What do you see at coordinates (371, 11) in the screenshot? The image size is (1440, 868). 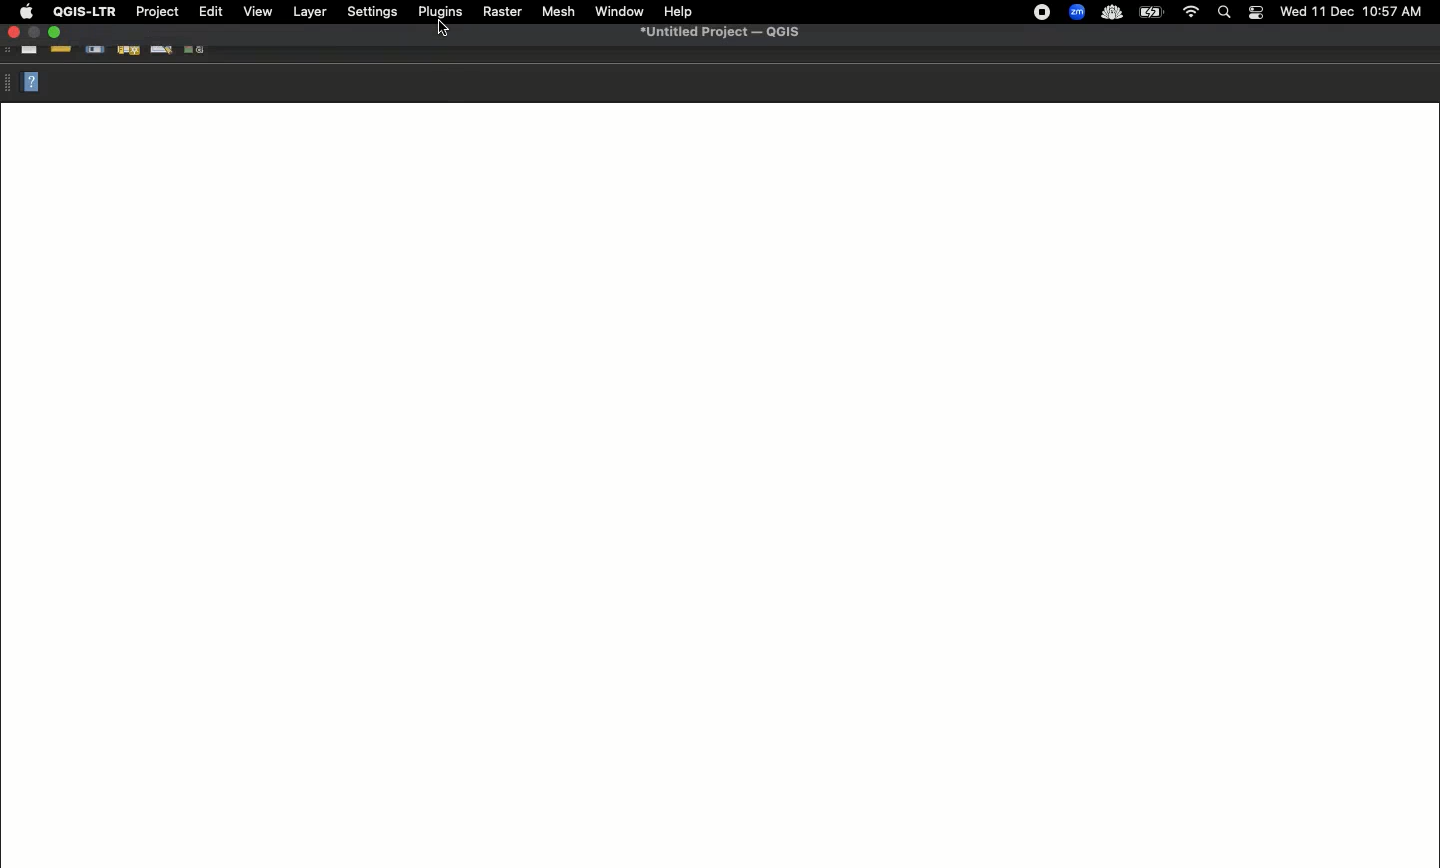 I see `Settings` at bounding box center [371, 11].